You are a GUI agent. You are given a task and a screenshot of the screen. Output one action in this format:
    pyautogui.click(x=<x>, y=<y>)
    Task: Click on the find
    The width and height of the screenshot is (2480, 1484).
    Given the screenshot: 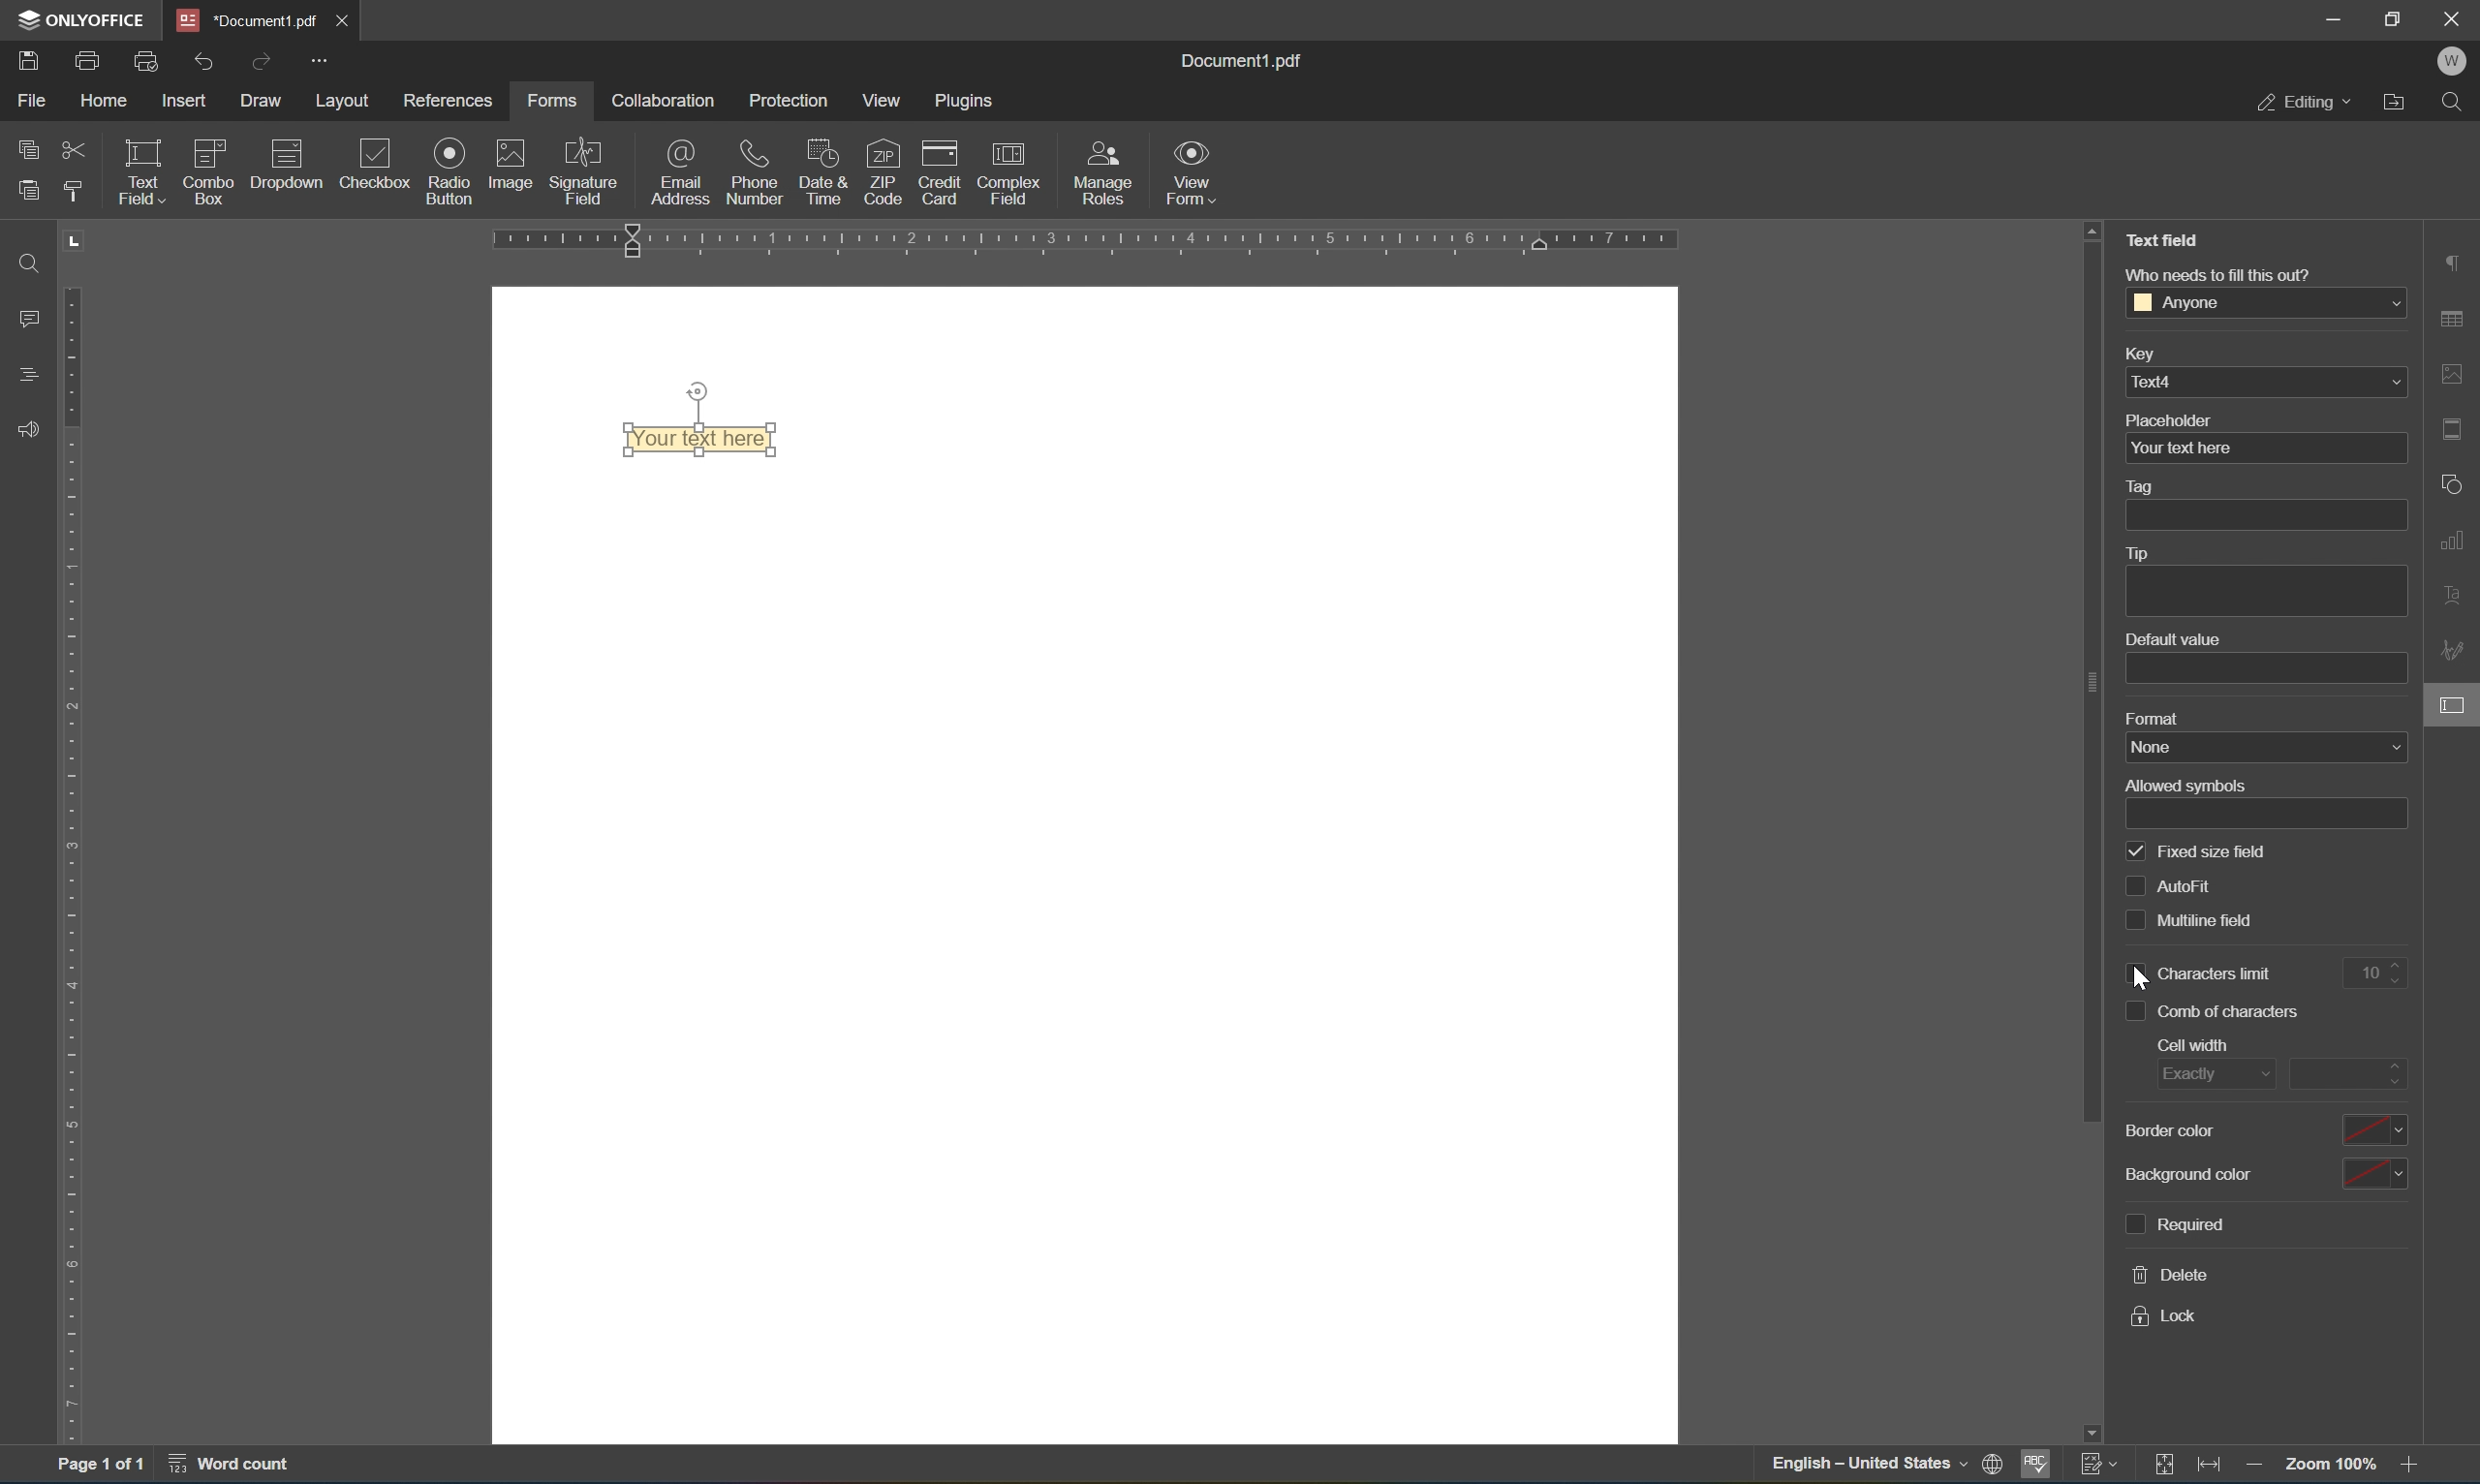 What is the action you would take?
    pyautogui.click(x=25, y=263)
    